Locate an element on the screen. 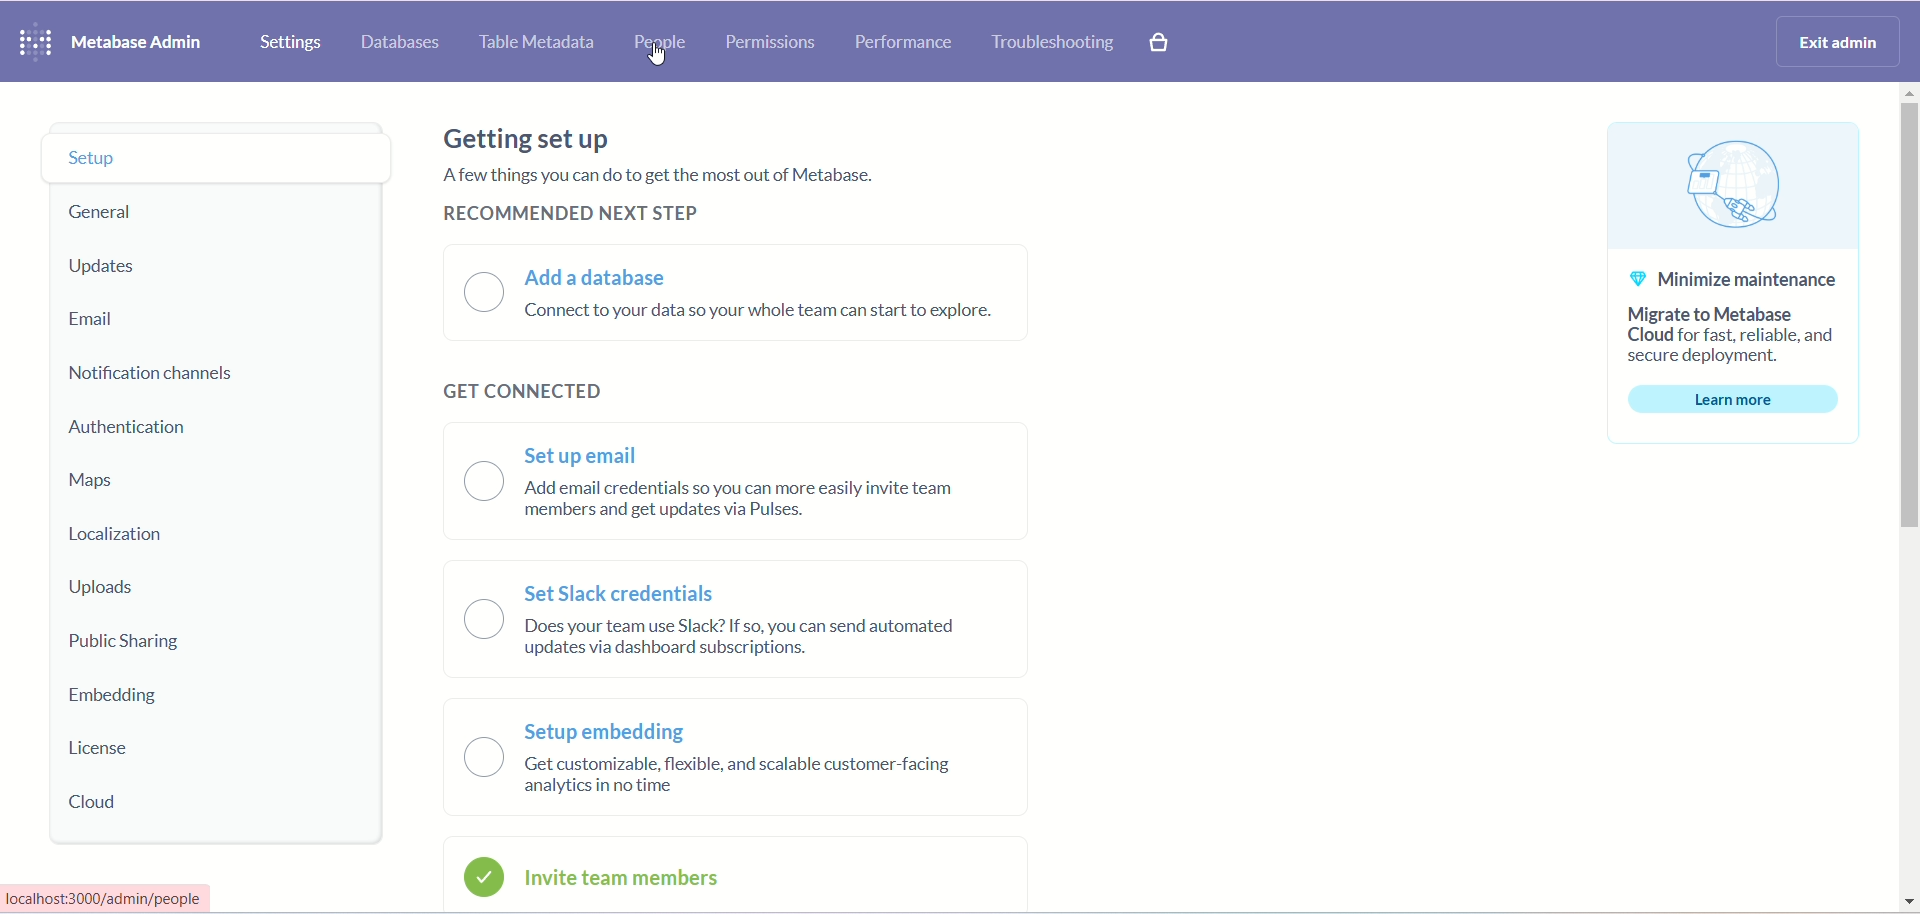 The width and height of the screenshot is (1920, 914). text is located at coordinates (1708, 283).